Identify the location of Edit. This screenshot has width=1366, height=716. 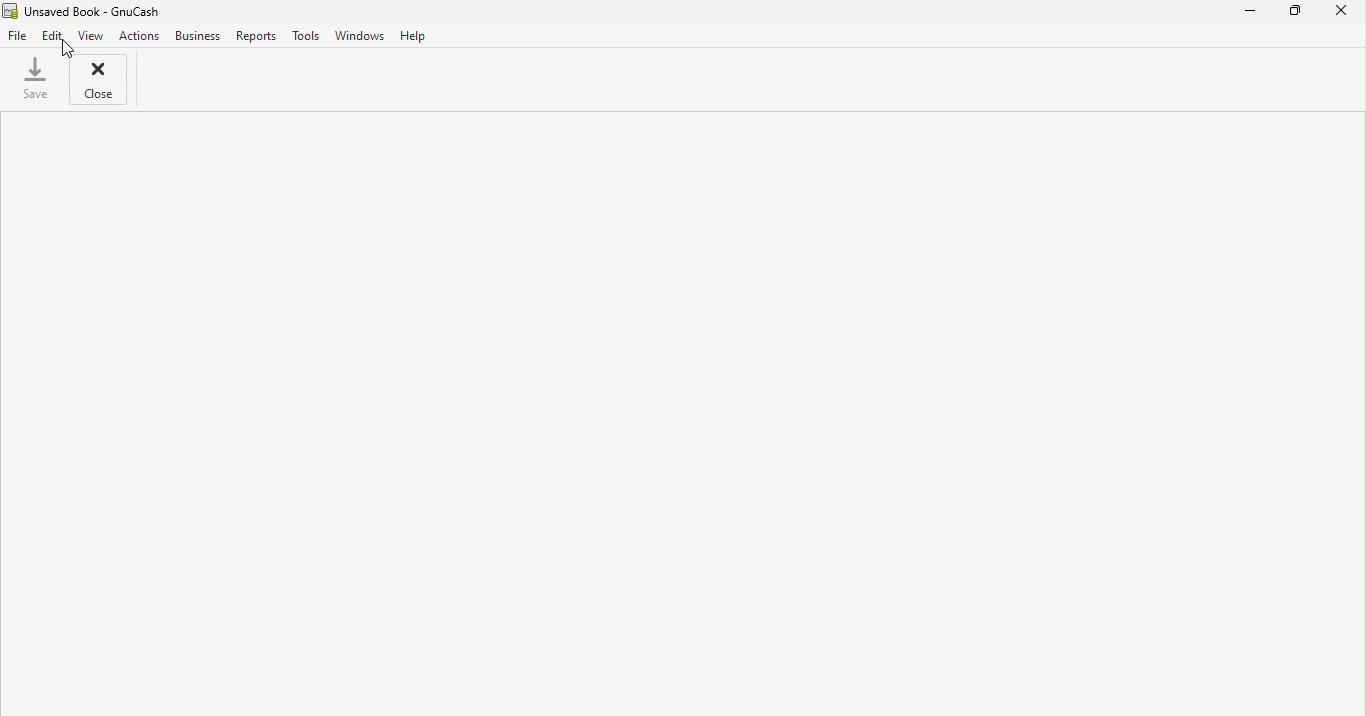
(54, 35).